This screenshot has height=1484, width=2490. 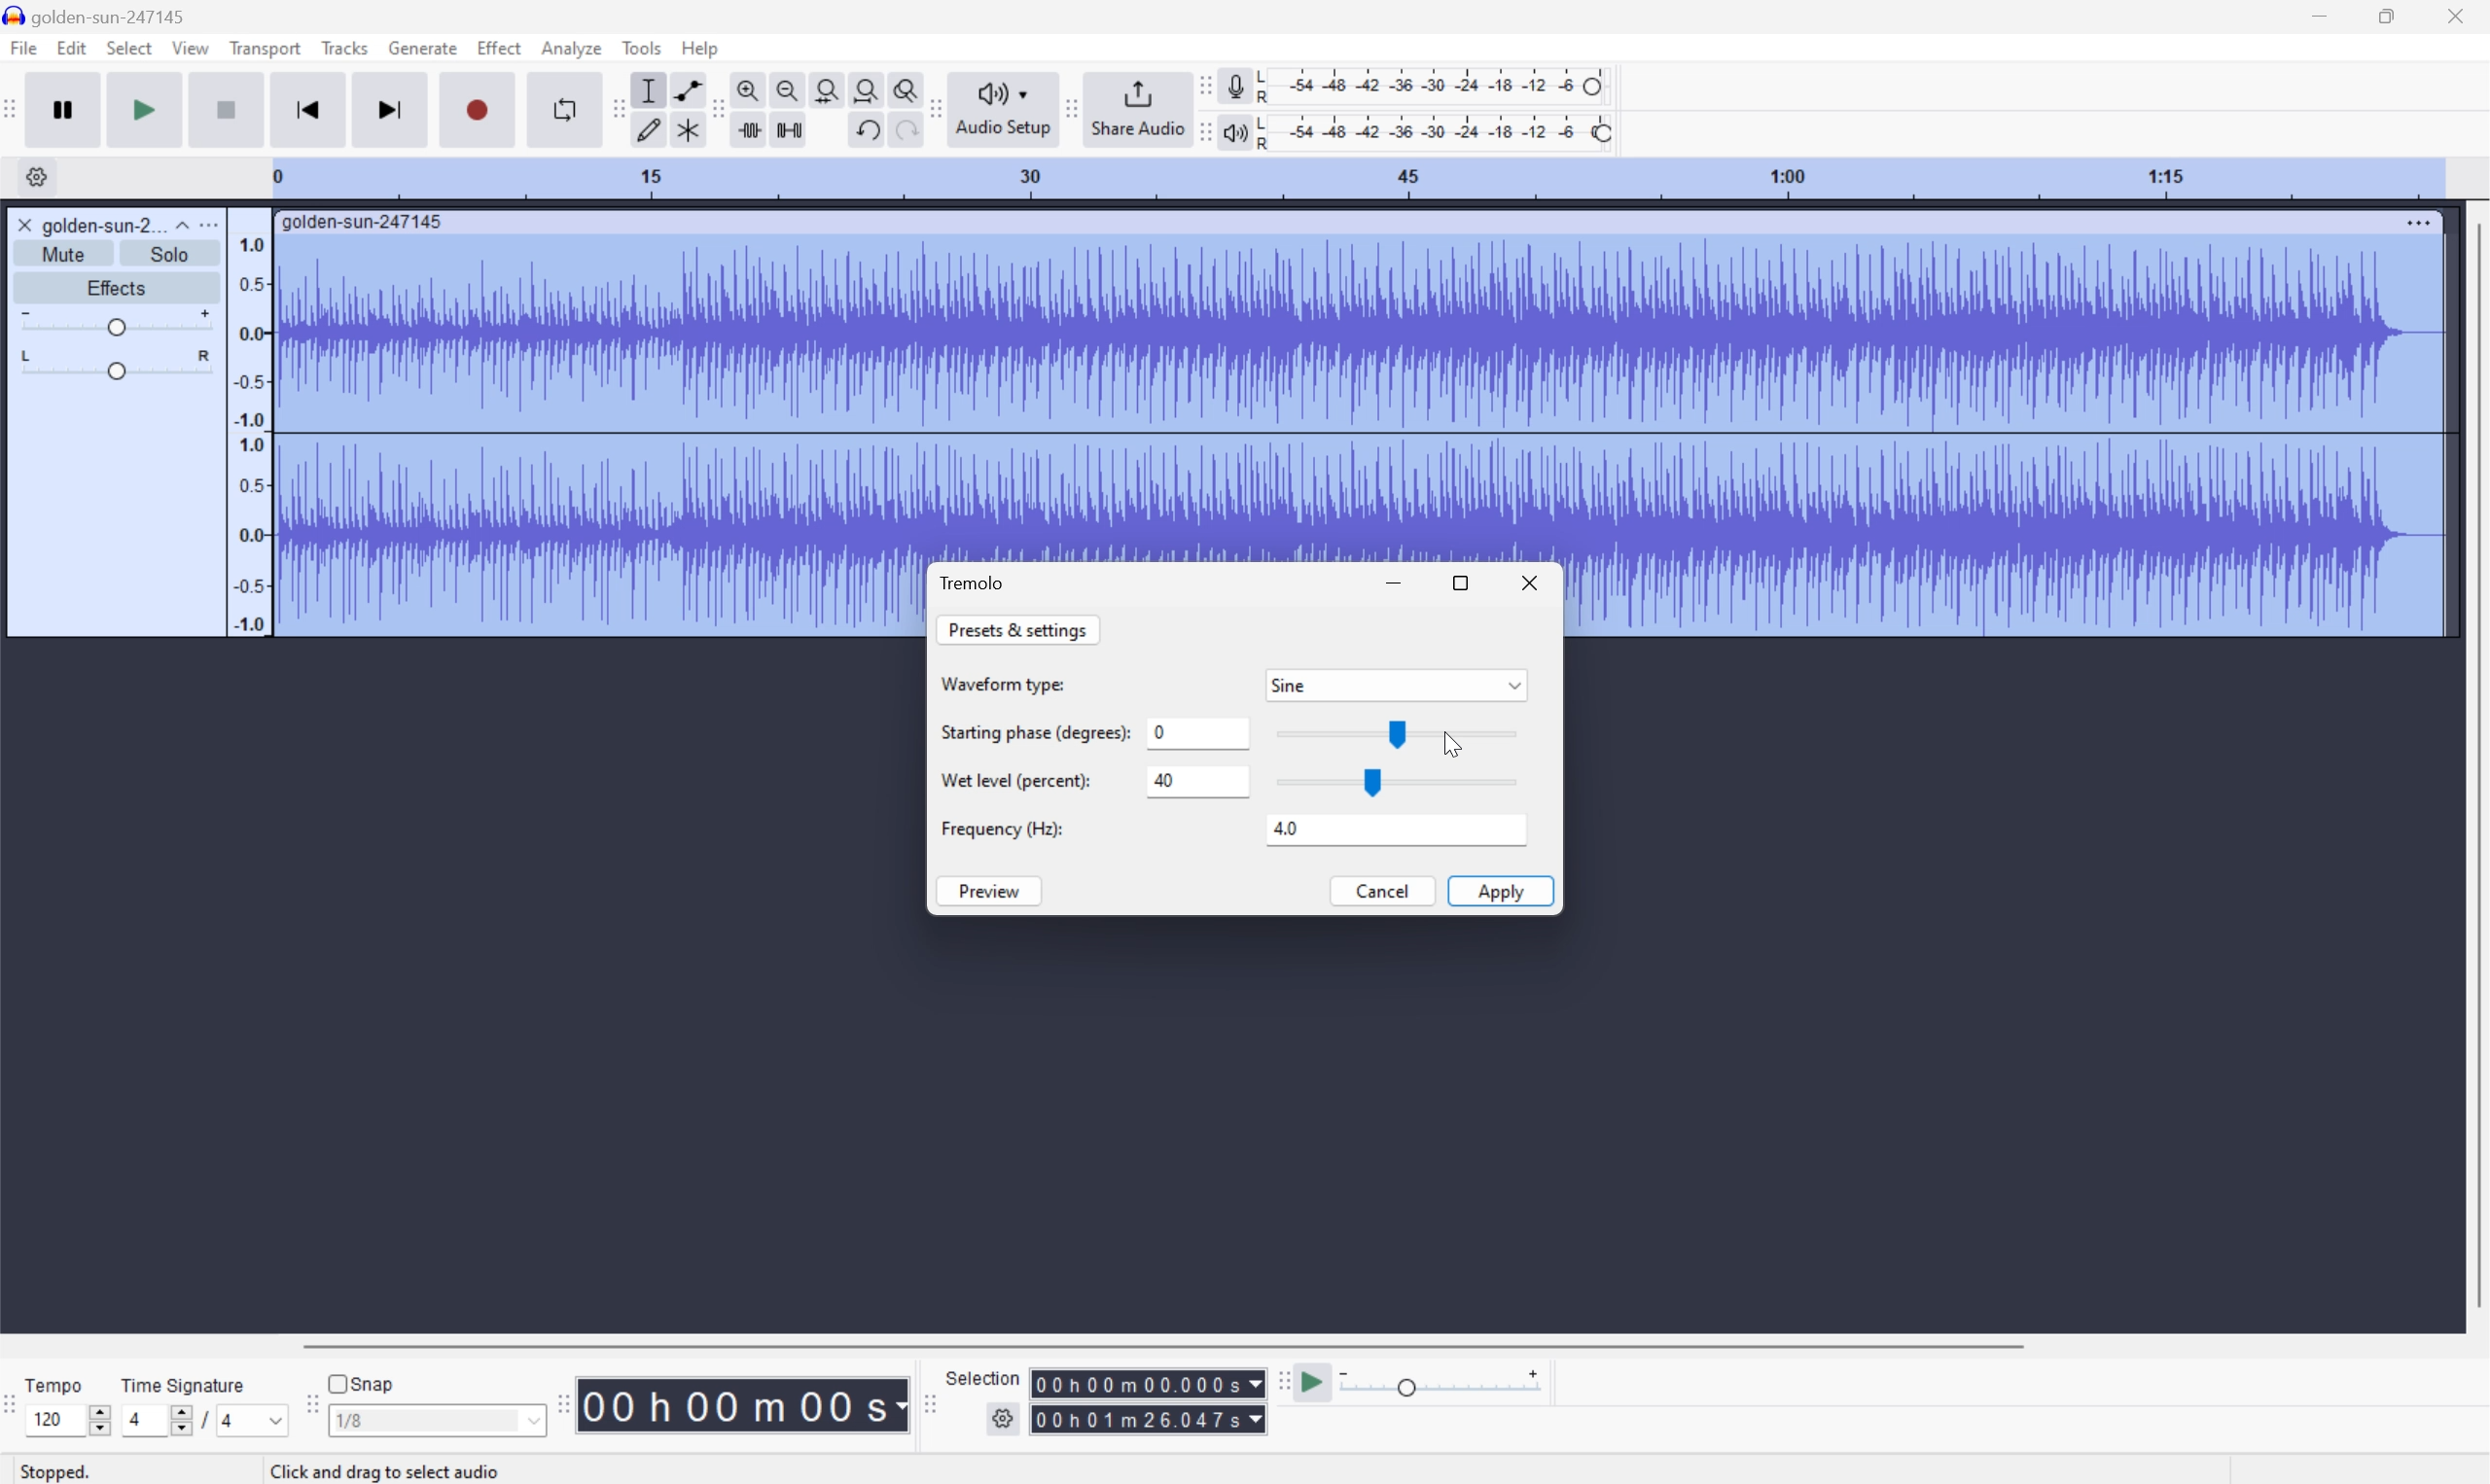 I want to click on 1/8, so click(x=434, y=1420).